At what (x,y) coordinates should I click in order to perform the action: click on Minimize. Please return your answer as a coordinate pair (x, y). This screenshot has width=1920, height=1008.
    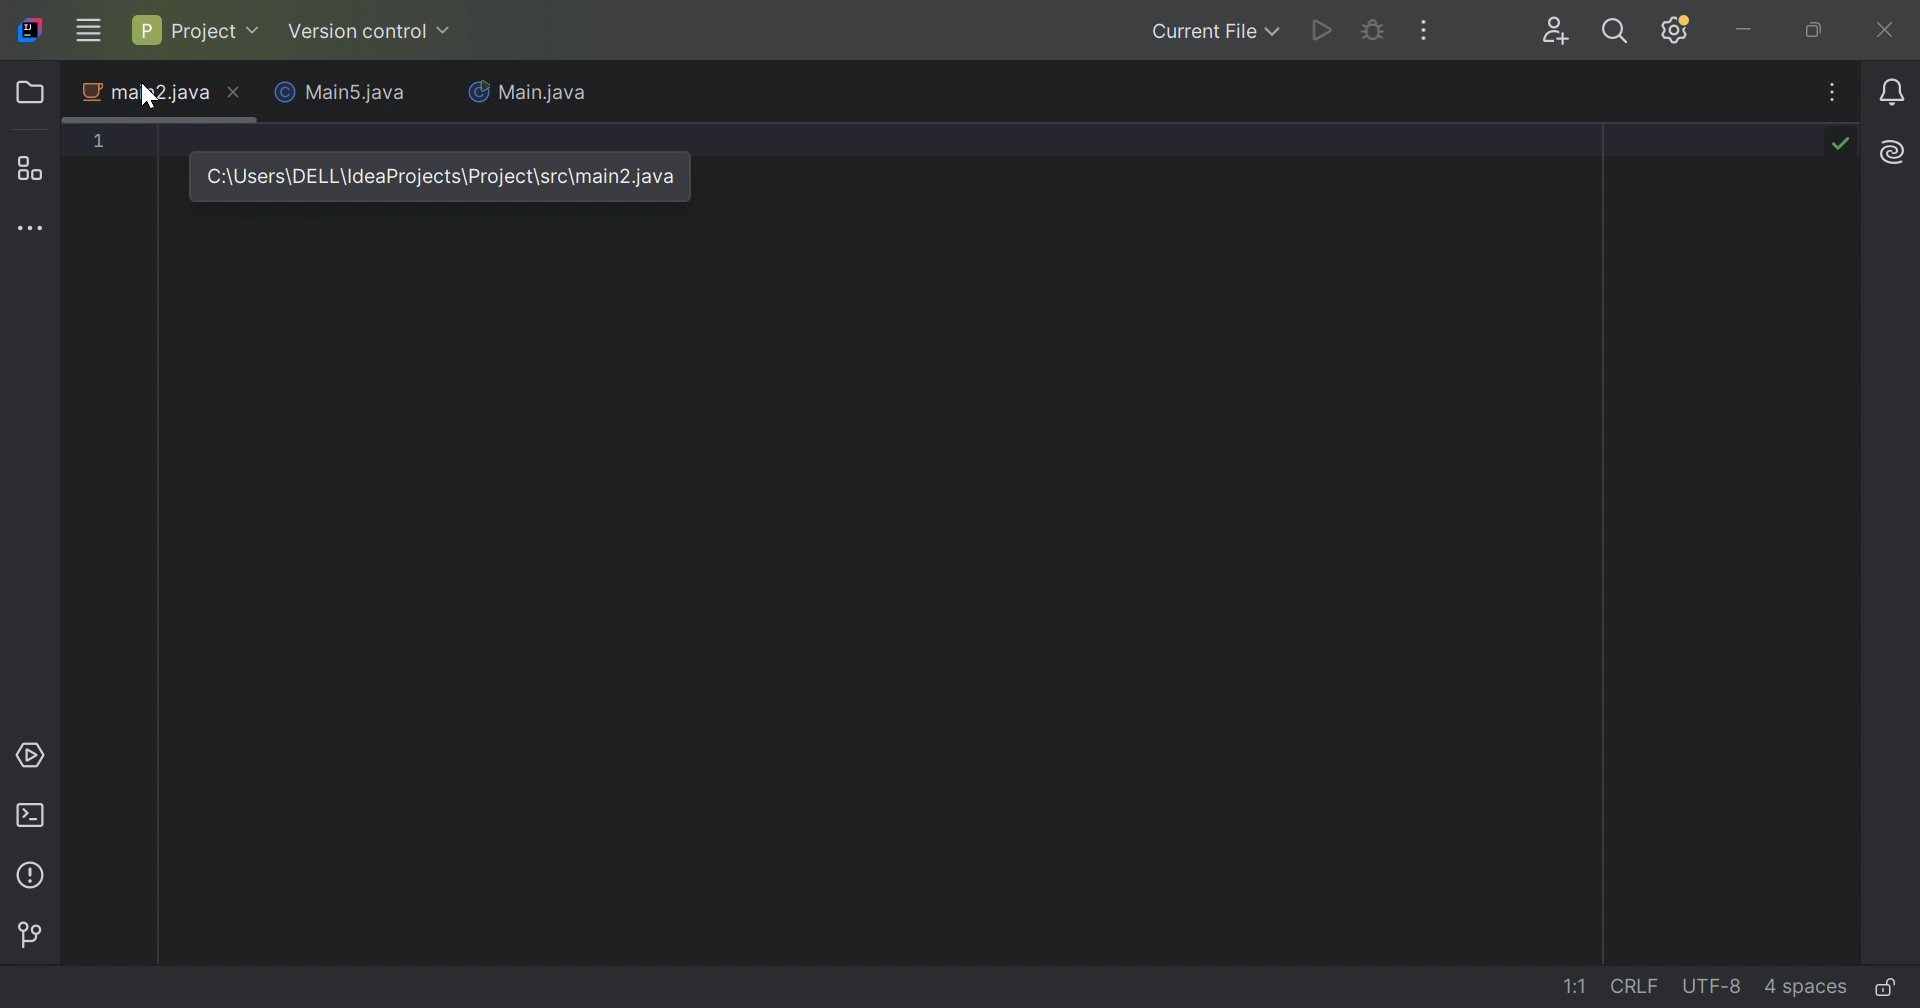
    Looking at the image, I should click on (1745, 30).